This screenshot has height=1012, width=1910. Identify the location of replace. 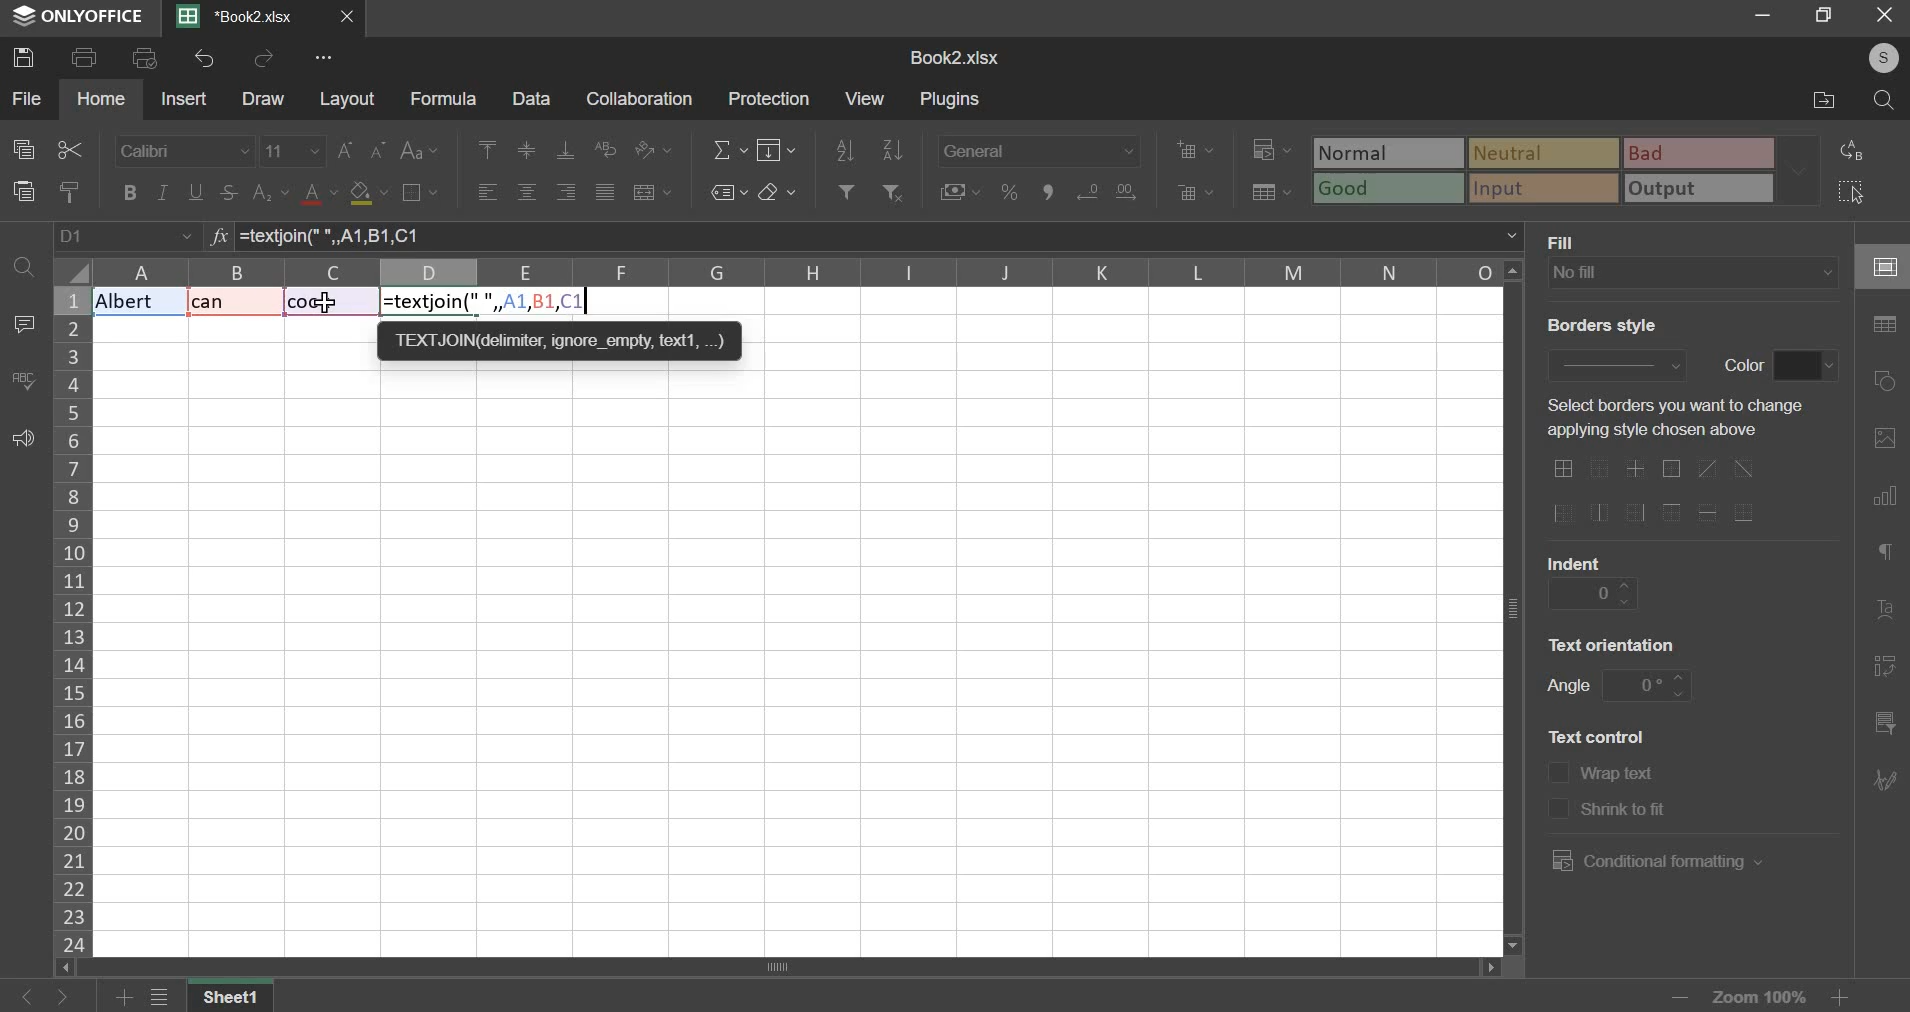
(1858, 150).